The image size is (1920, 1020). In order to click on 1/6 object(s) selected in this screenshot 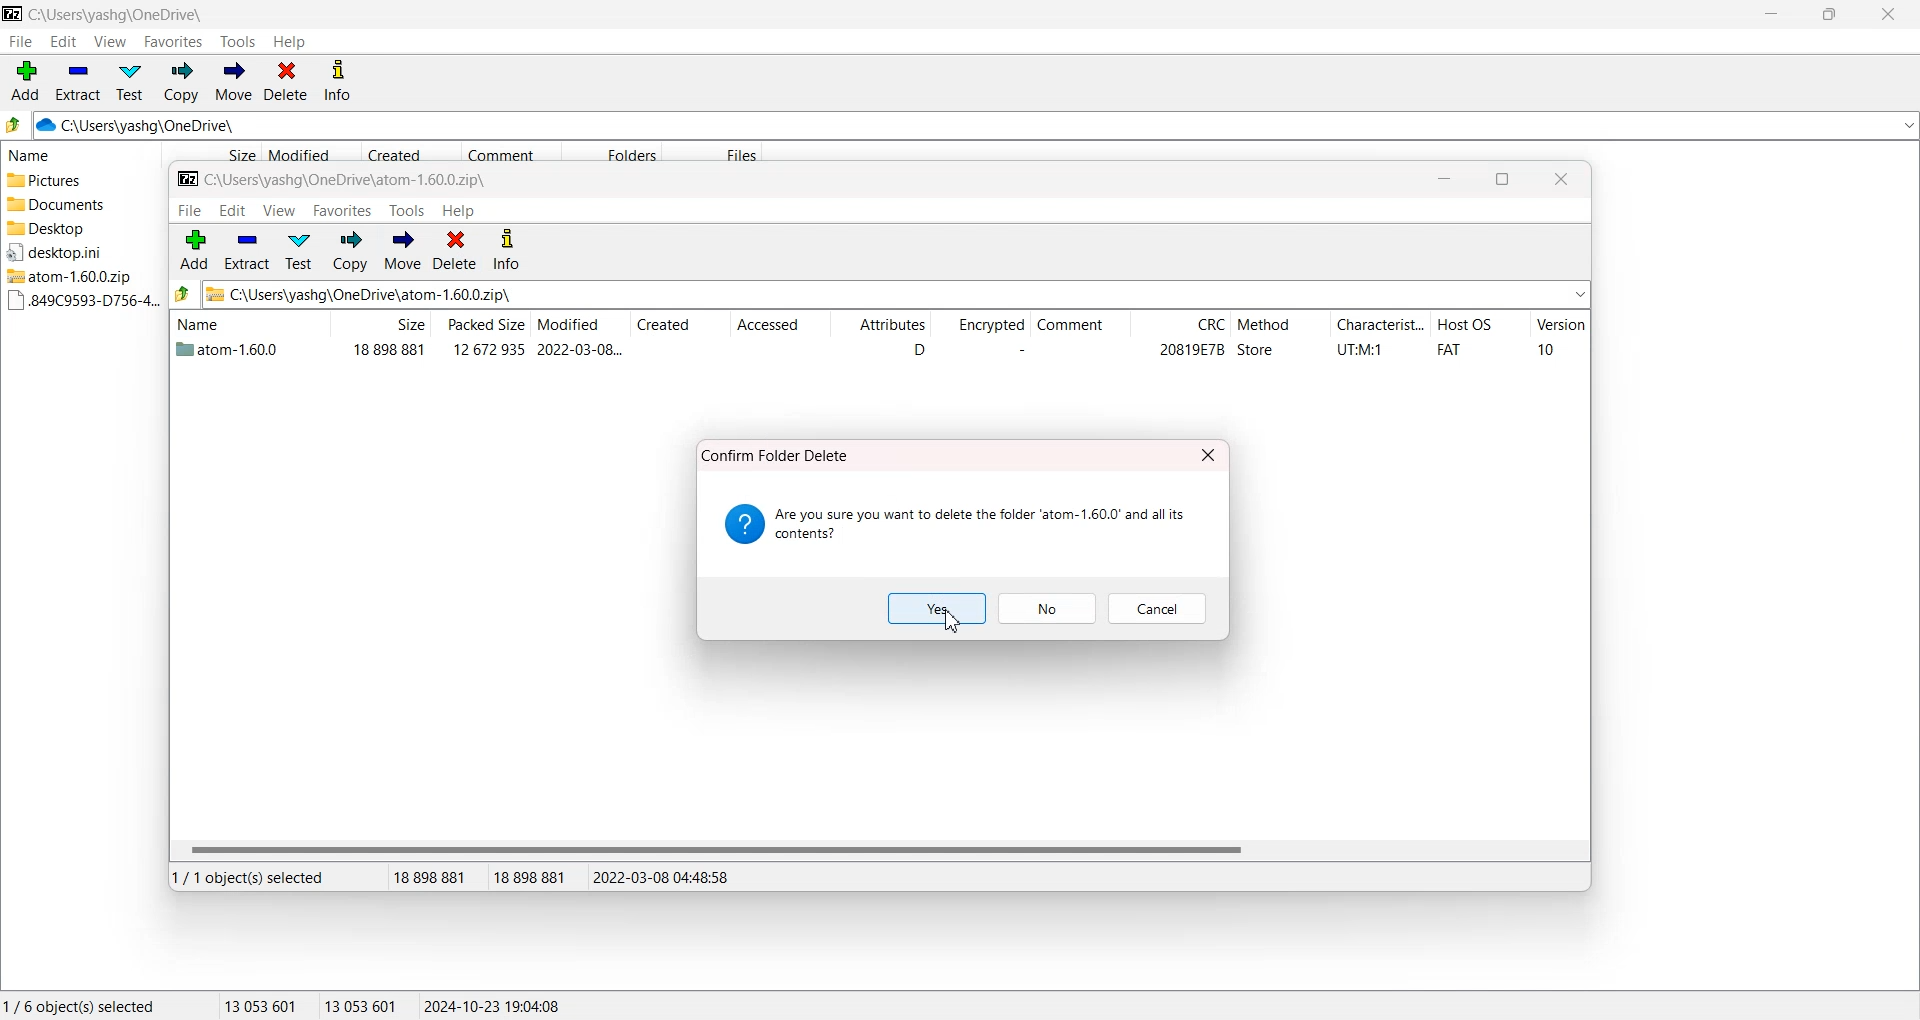, I will do `click(79, 1005)`.